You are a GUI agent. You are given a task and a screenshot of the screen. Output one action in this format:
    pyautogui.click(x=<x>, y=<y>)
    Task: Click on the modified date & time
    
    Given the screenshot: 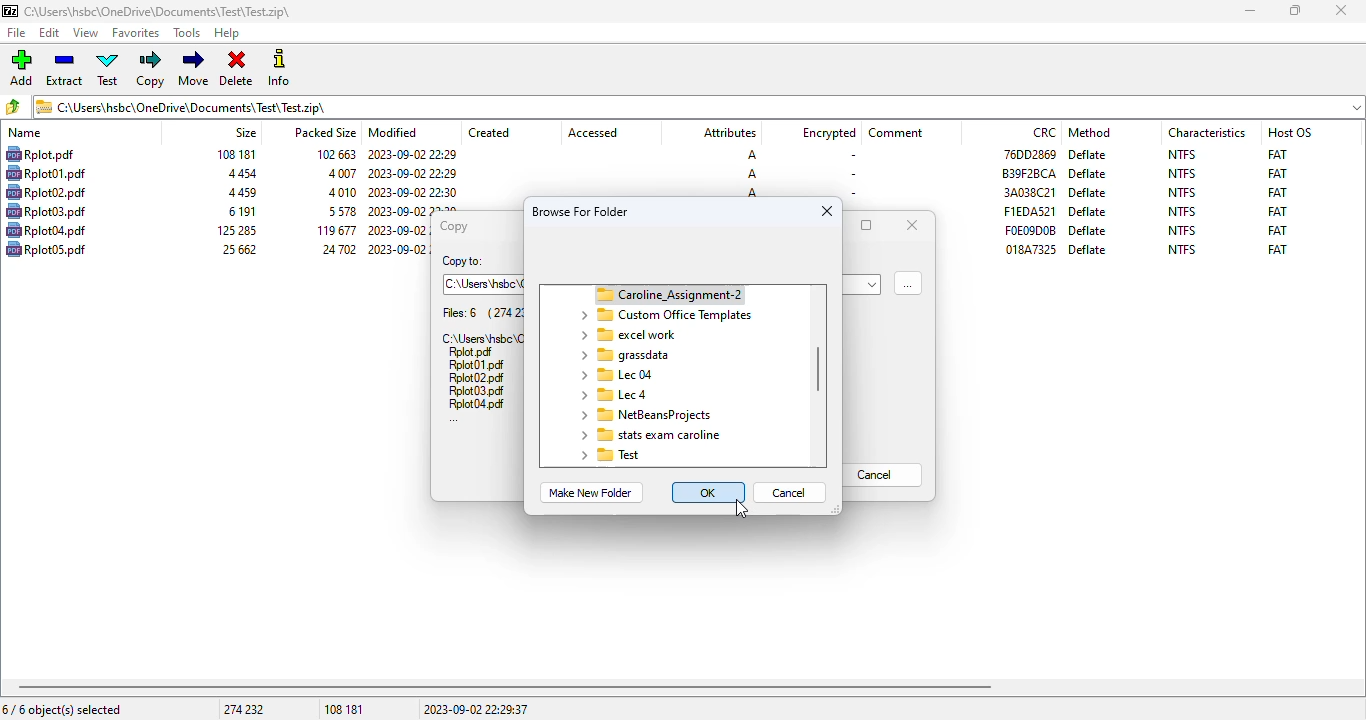 What is the action you would take?
    pyautogui.click(x=413, y=173)
    